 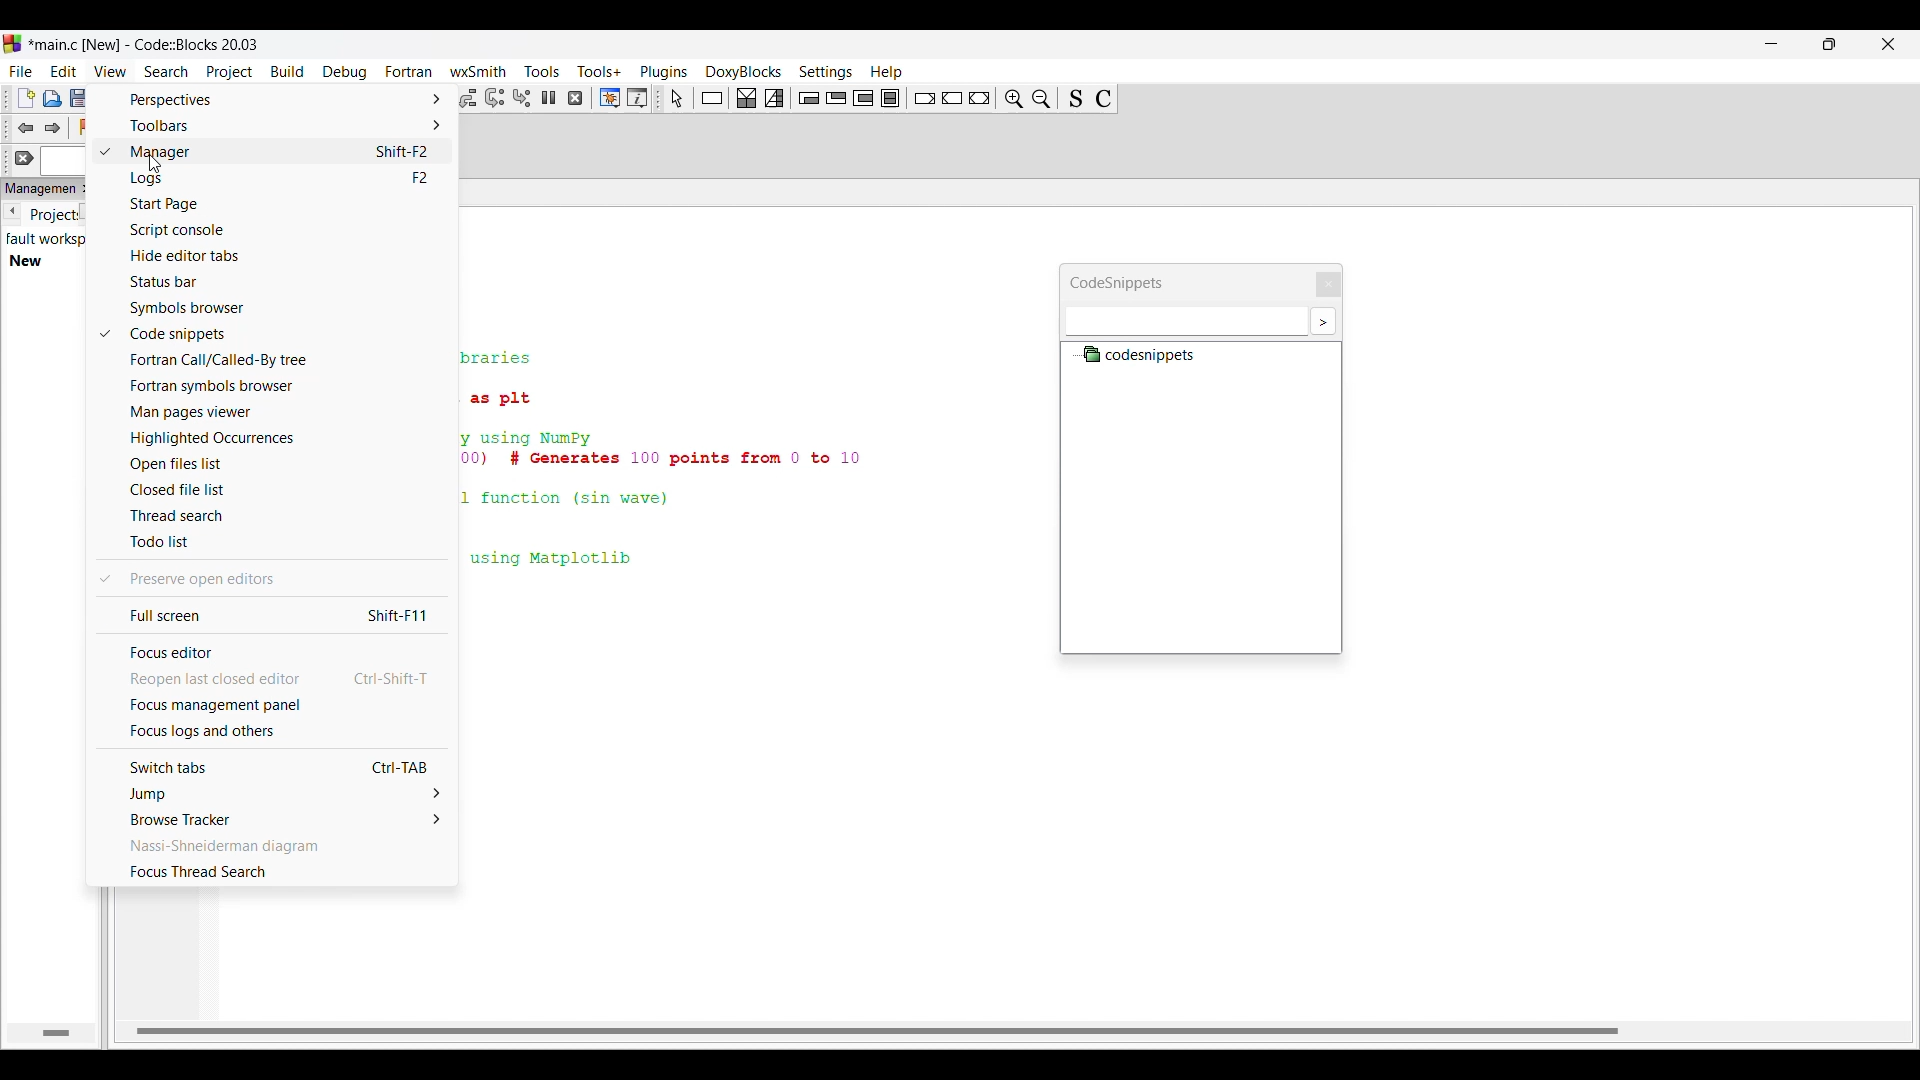 I want to click on Codesnippets file, so click(x=1146, y=356).